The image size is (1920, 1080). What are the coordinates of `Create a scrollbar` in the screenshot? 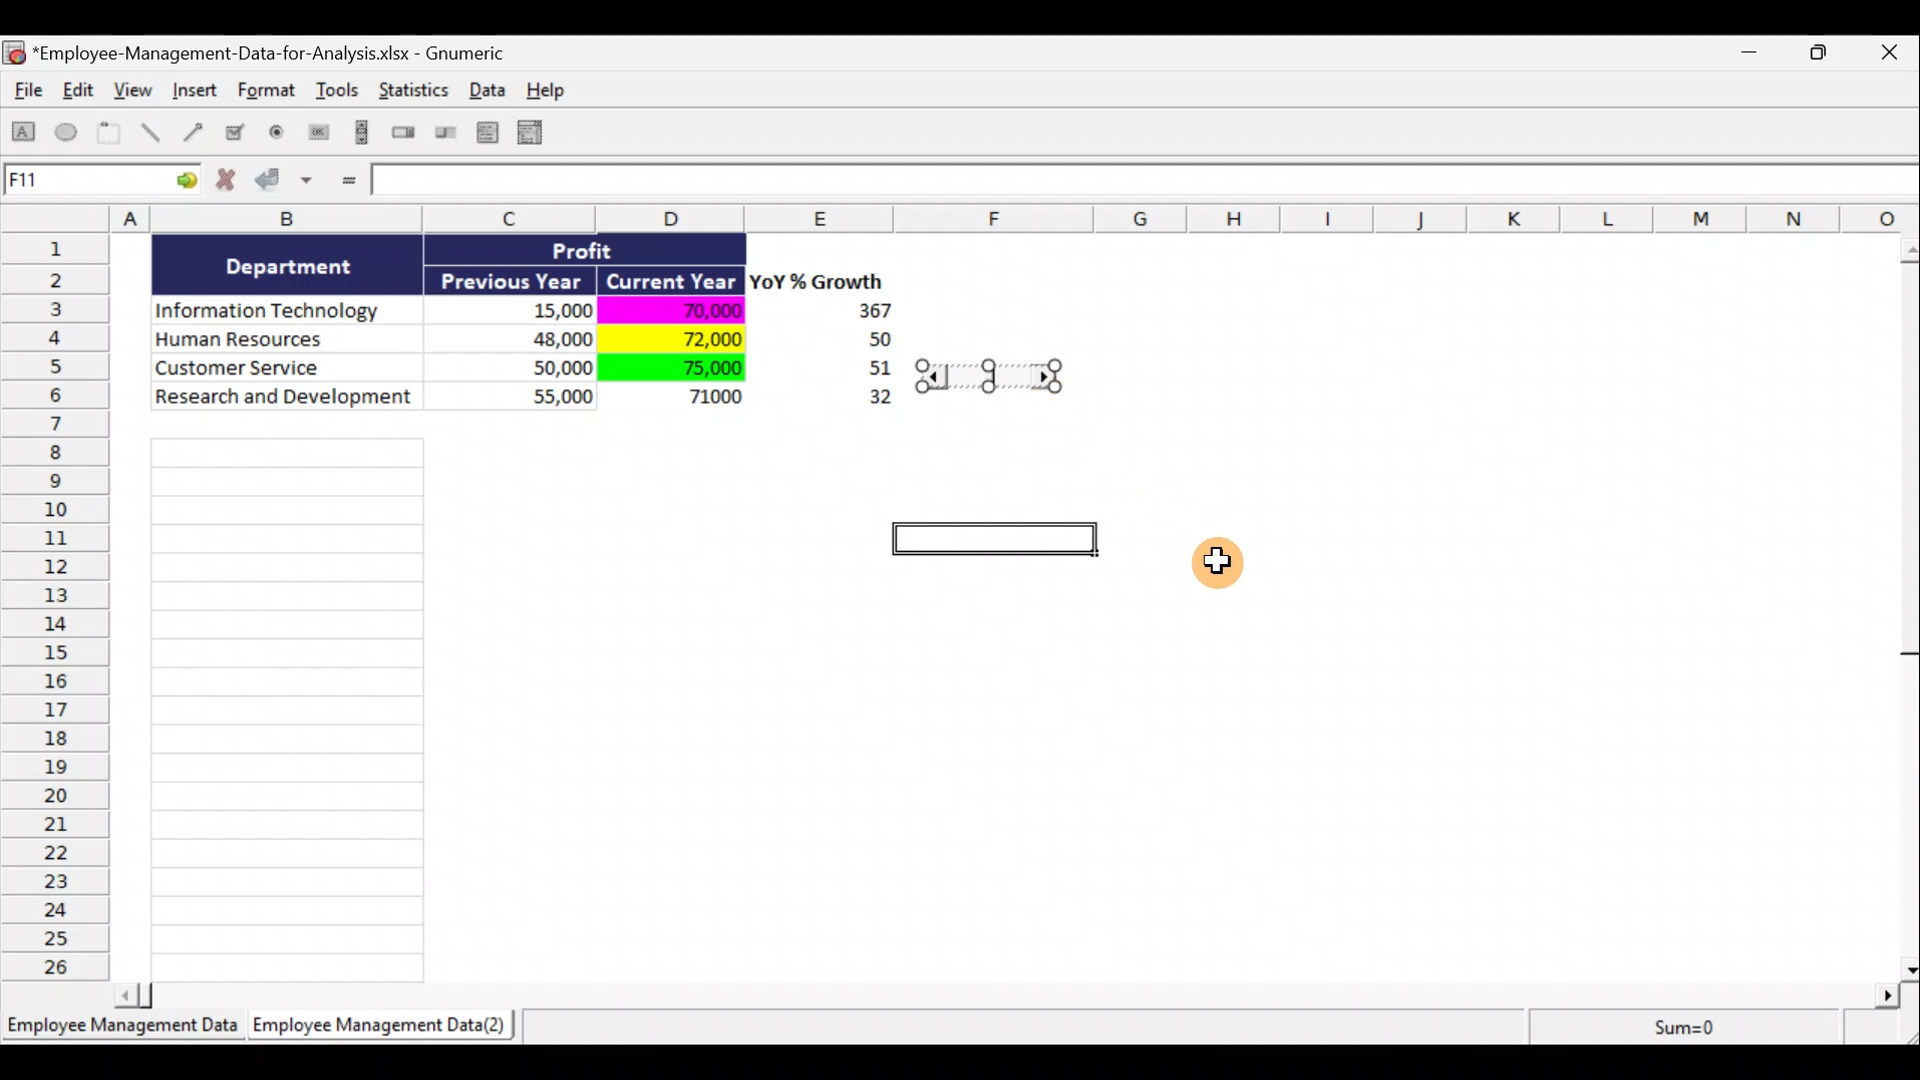 It's located at (359, 136).